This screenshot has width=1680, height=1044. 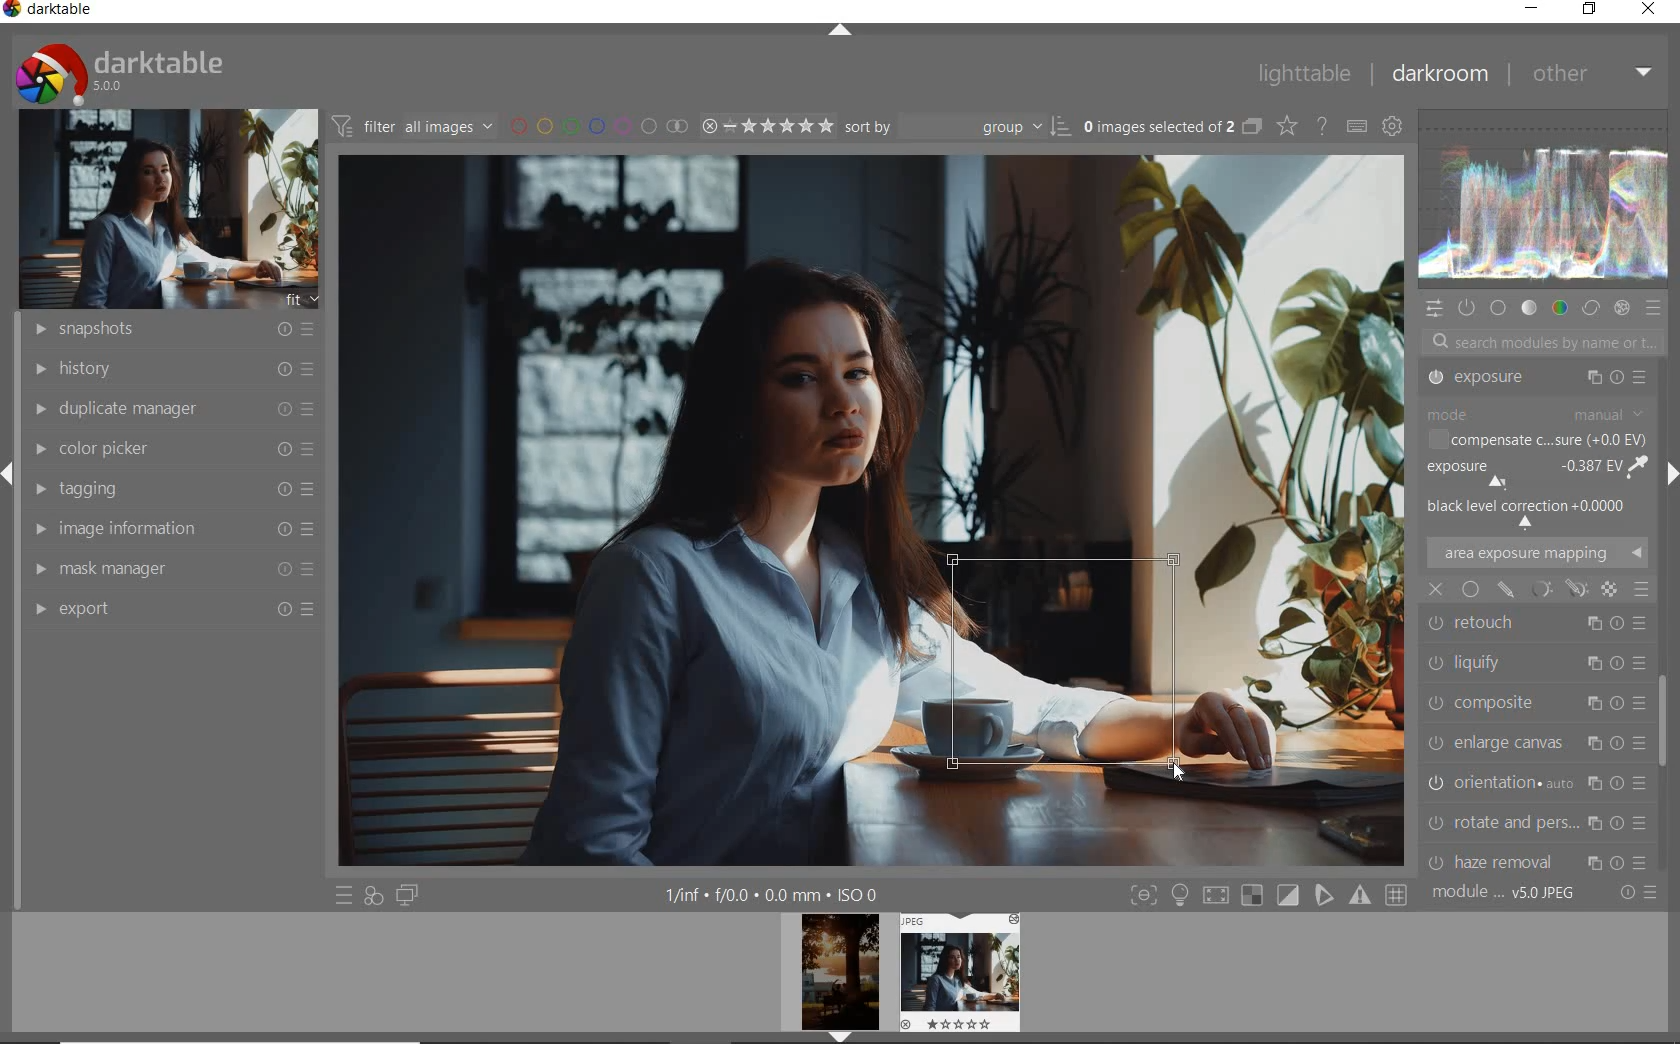 What do you see at coordinates (118, 71) in the screenshot?
I see `SYSTEM LOGO & NAME` at bounding box center [118, 71].